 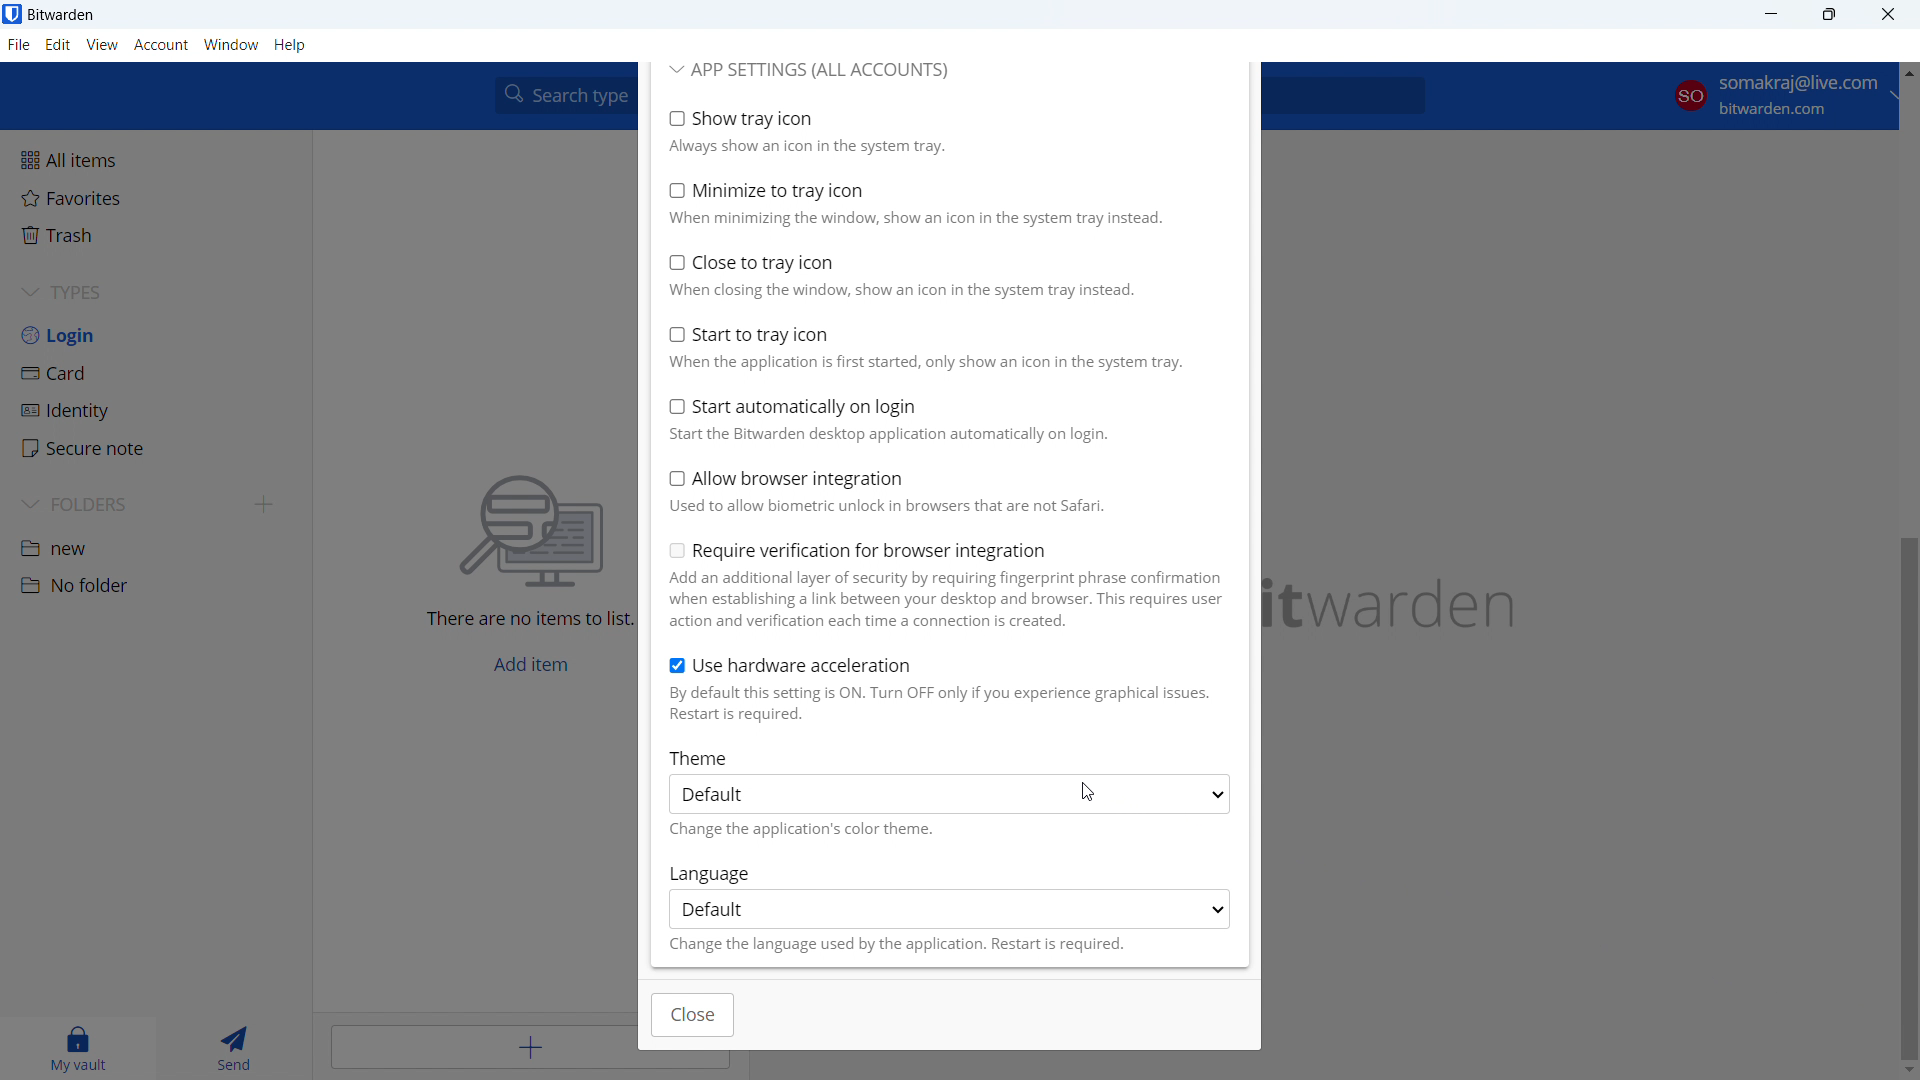 I want to click on app settings for all accounts, so click(x=810, y=71).